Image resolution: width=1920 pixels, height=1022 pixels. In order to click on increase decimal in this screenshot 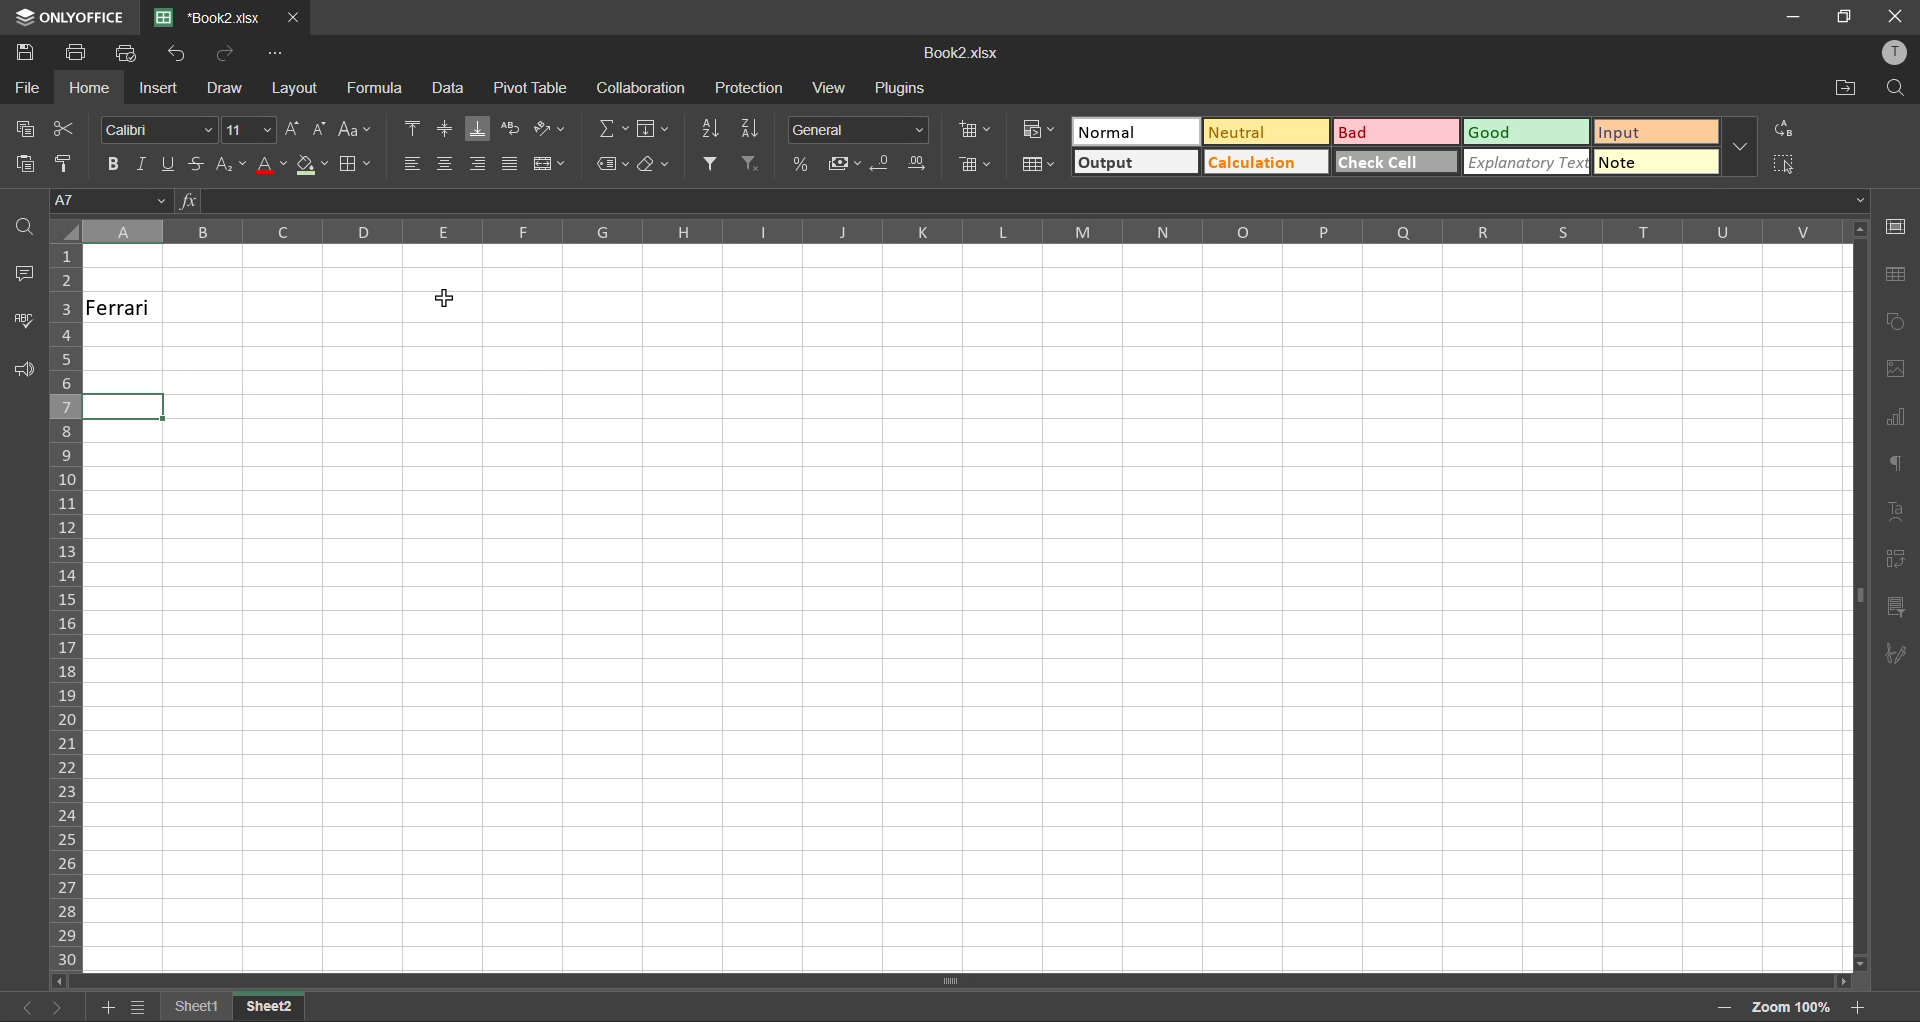, I will do `click(920, 164)`.